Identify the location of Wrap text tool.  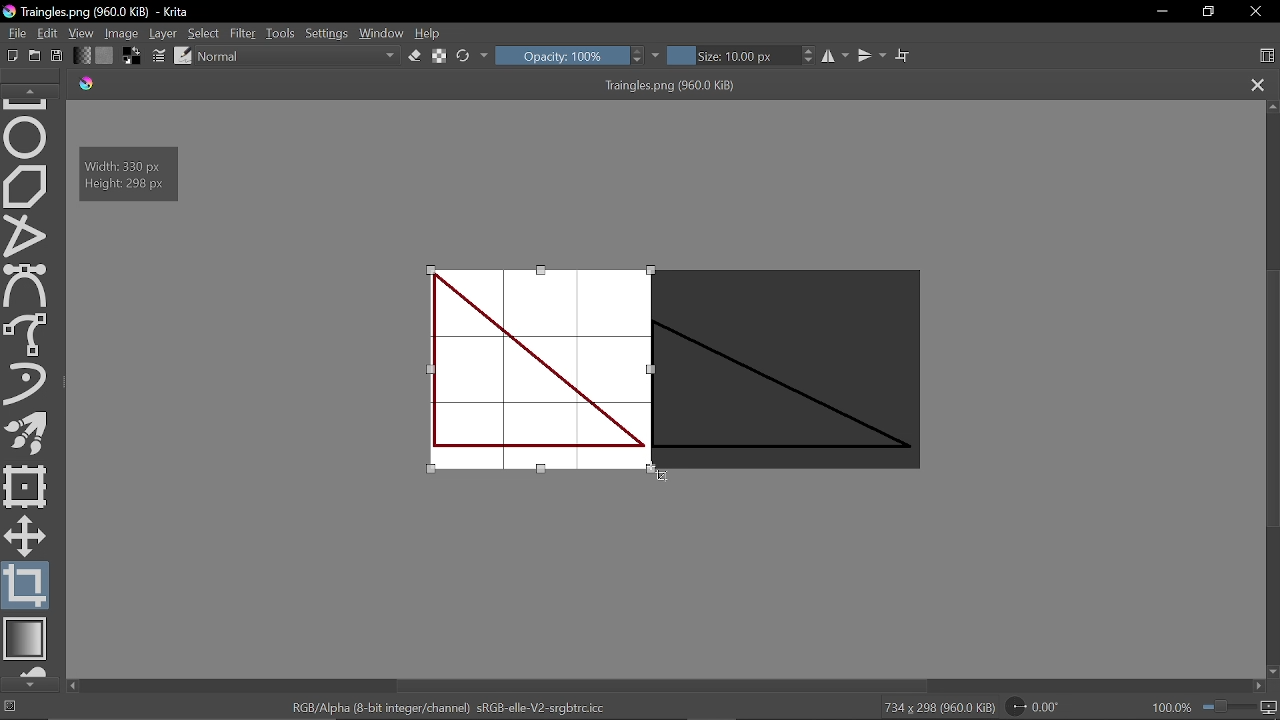
(903, 55).